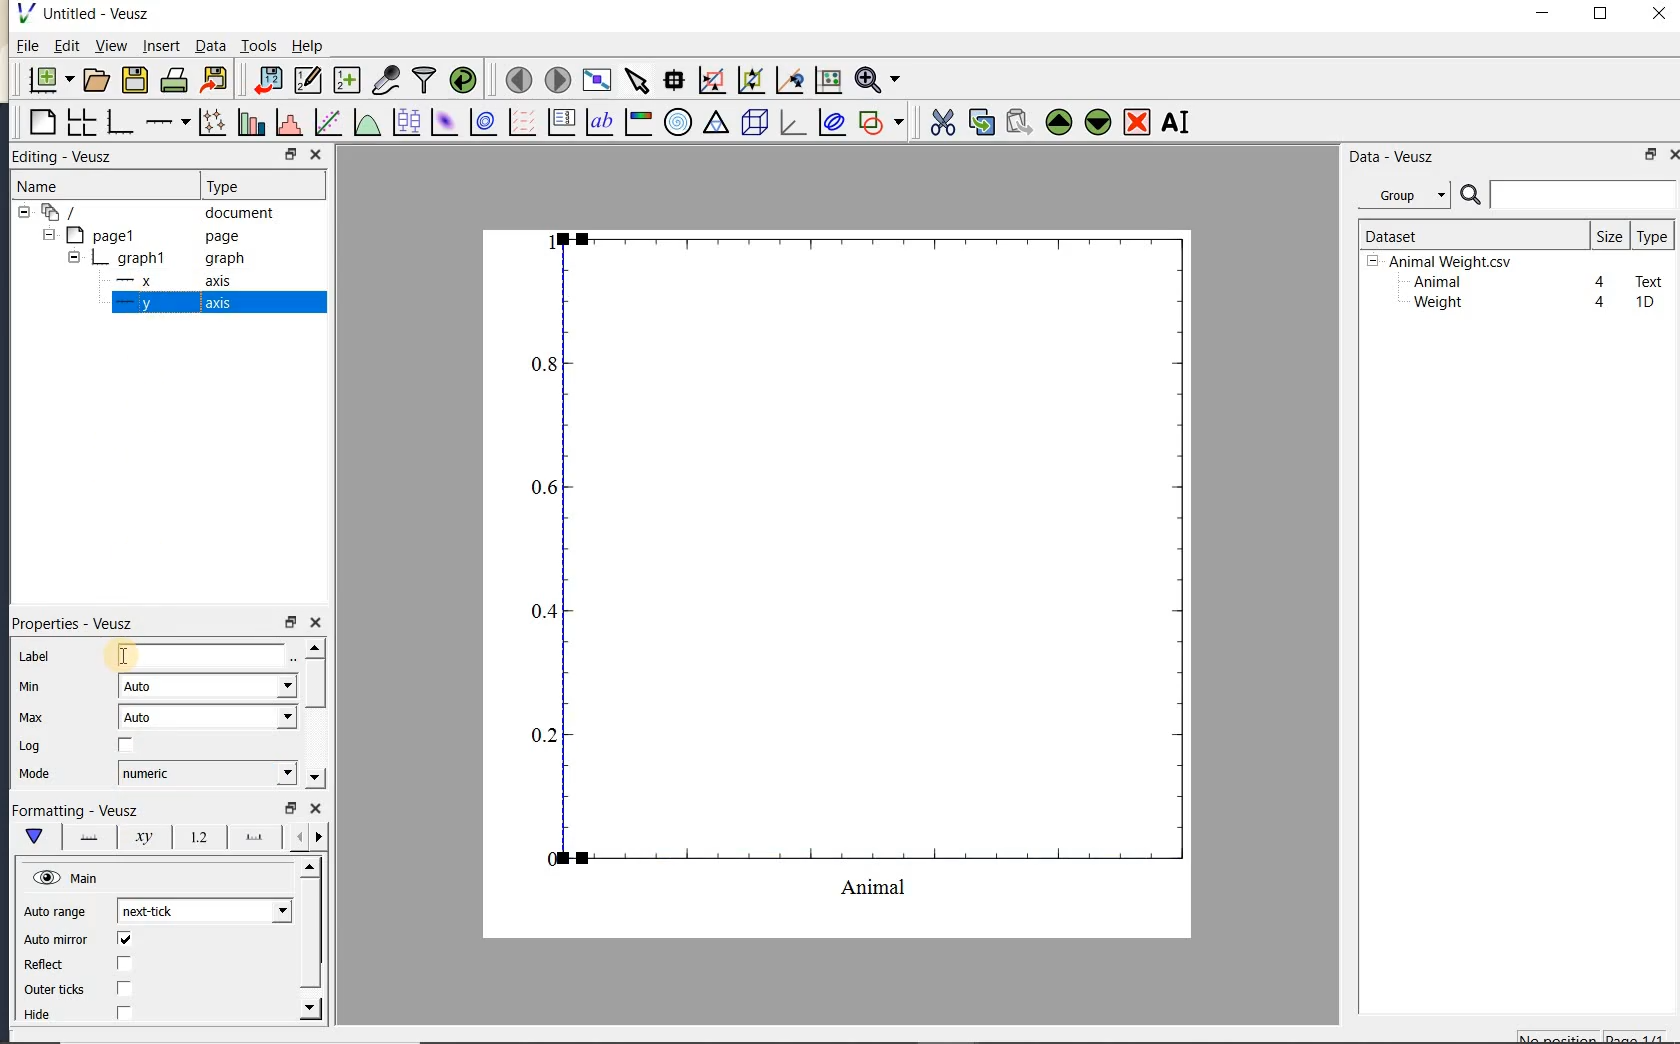 Image resolution: width=1680 pixels, height=1044 pixels. Describe the element at coordinates (1174, 122) in the screenshot. I see `renames the selected widget` at that location.